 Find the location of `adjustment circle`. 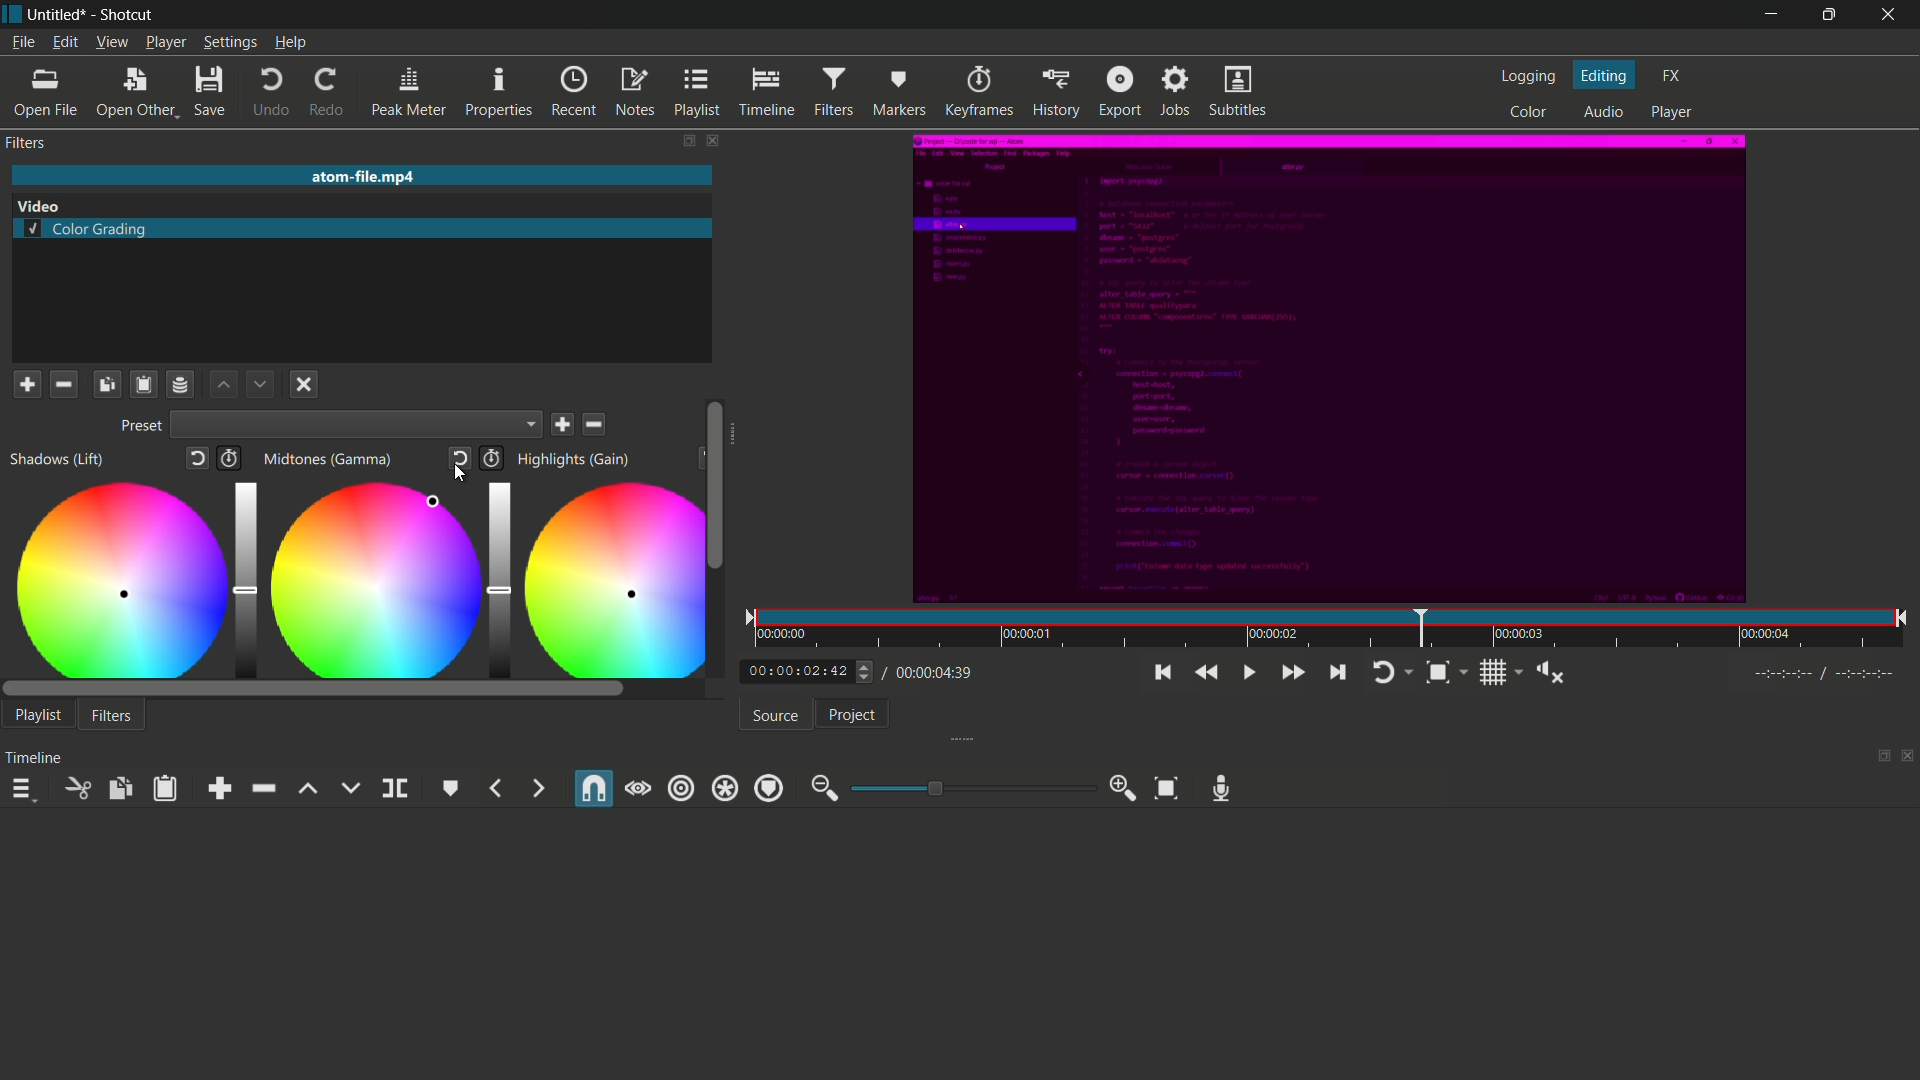

adjustment circle is located at coordinates (371, 581).